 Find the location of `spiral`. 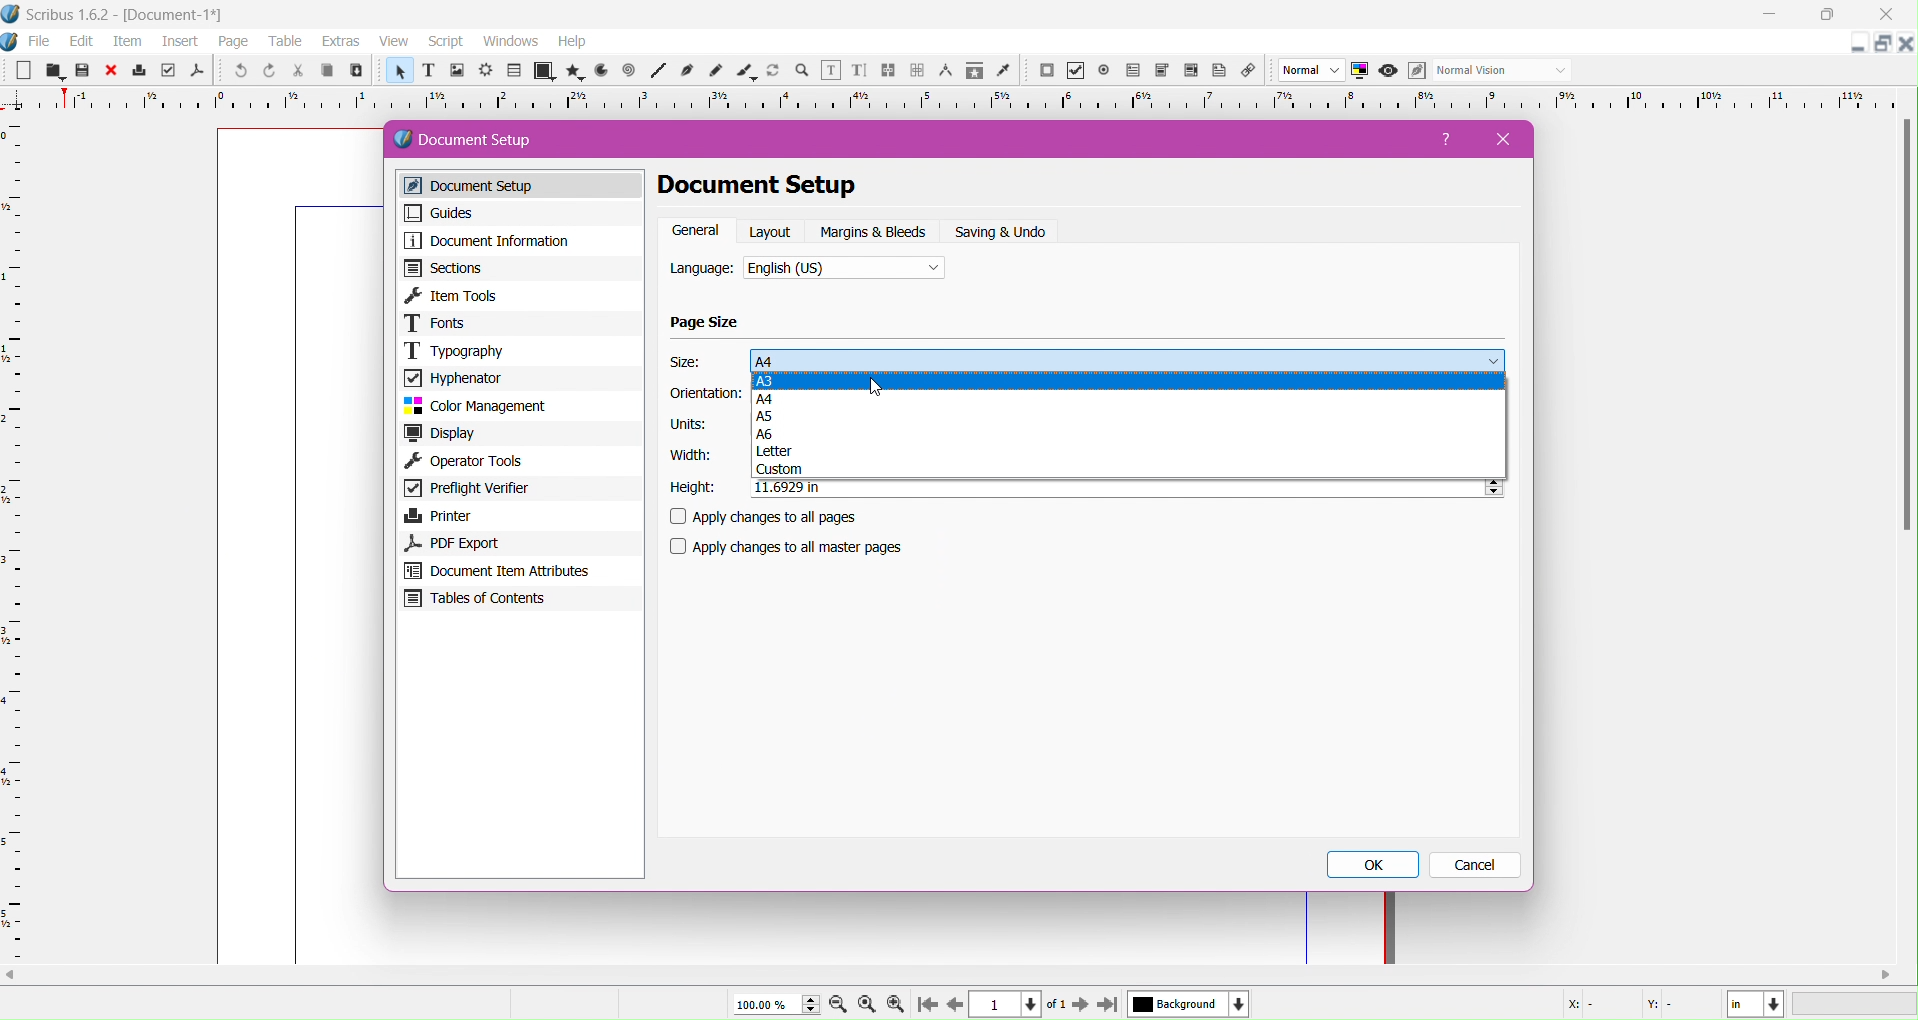

spiral is located at coordinates (629, 71).